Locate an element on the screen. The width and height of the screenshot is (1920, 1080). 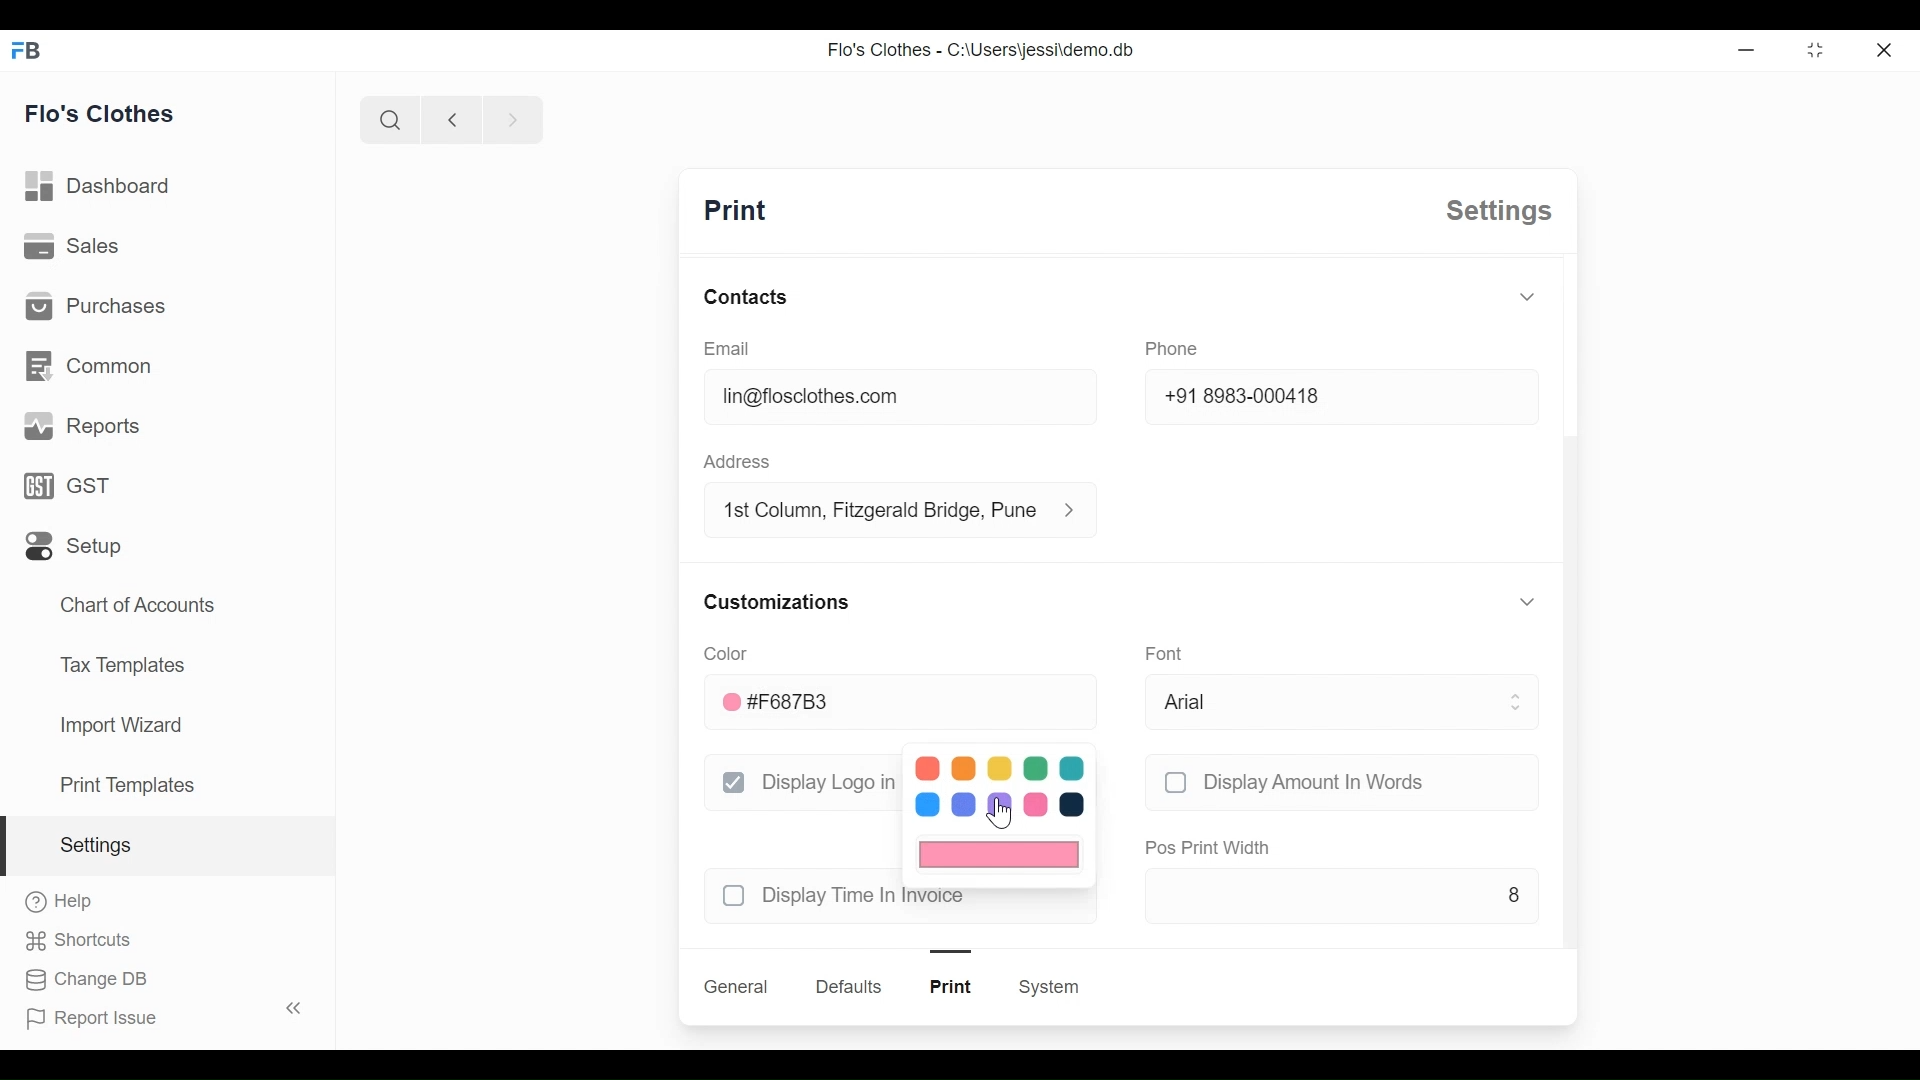
color 4 is located at coordinates (1036, 768).